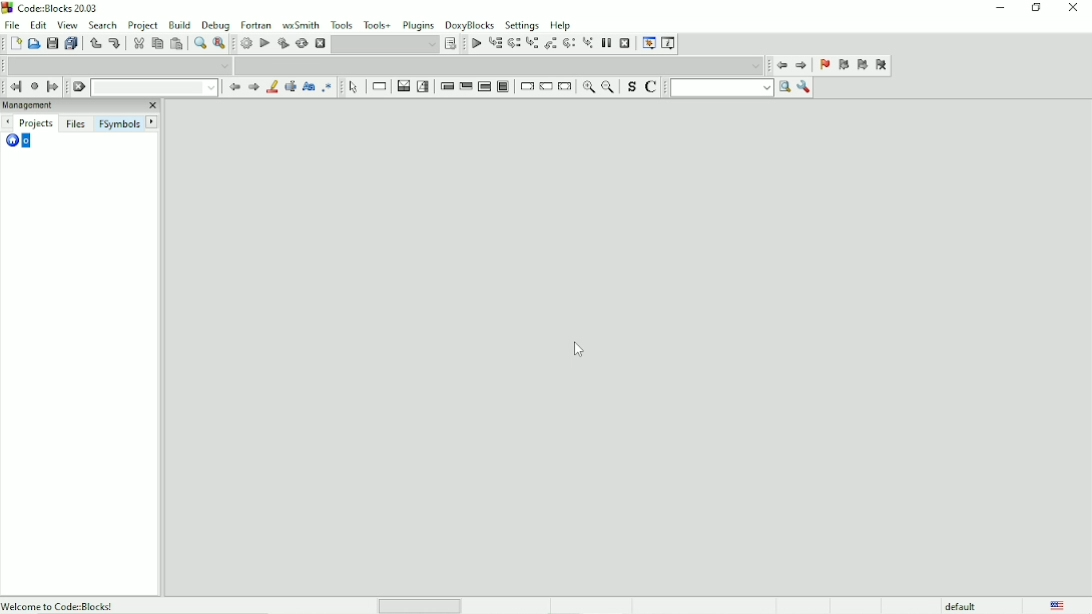  I want to click on Minimize, so click(999, 8).